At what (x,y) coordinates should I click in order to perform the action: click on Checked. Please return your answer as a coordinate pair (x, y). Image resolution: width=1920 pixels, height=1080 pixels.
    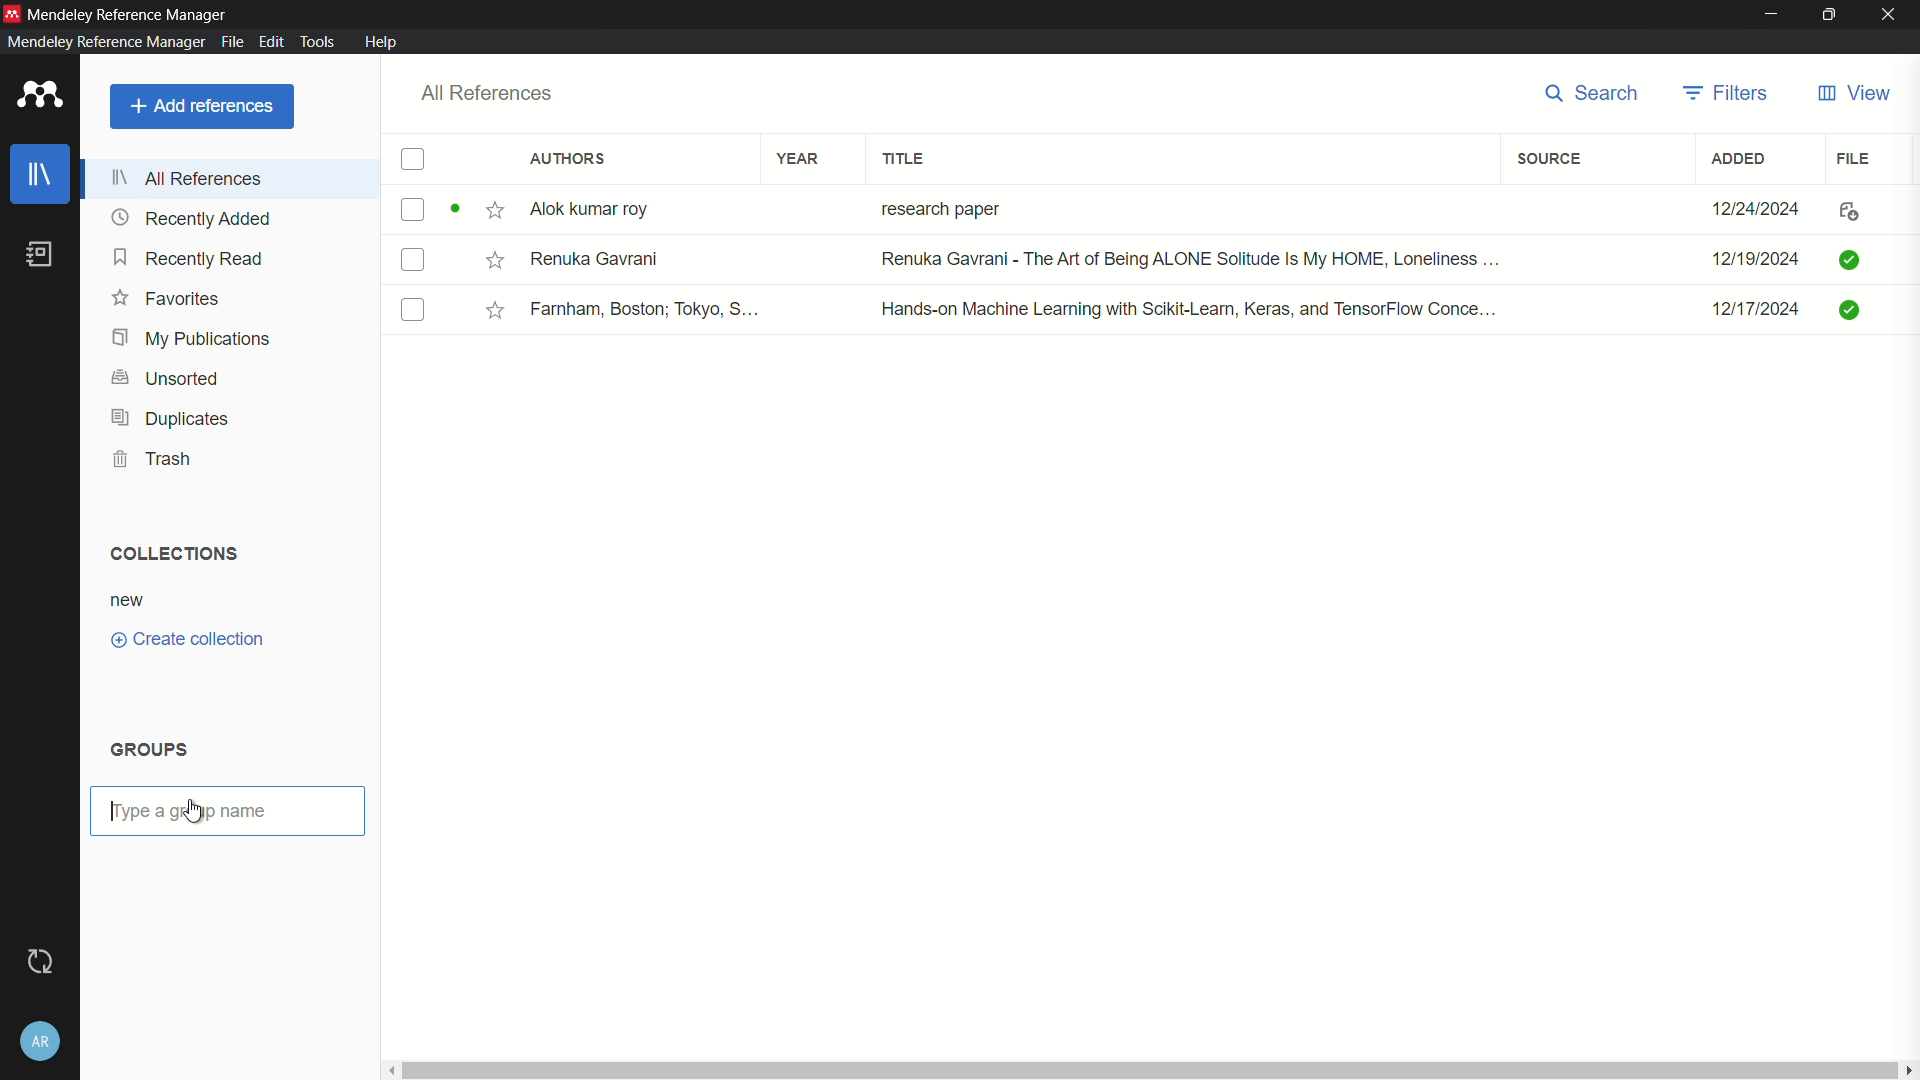
    Looking at the image, I should click on (1848, 258).